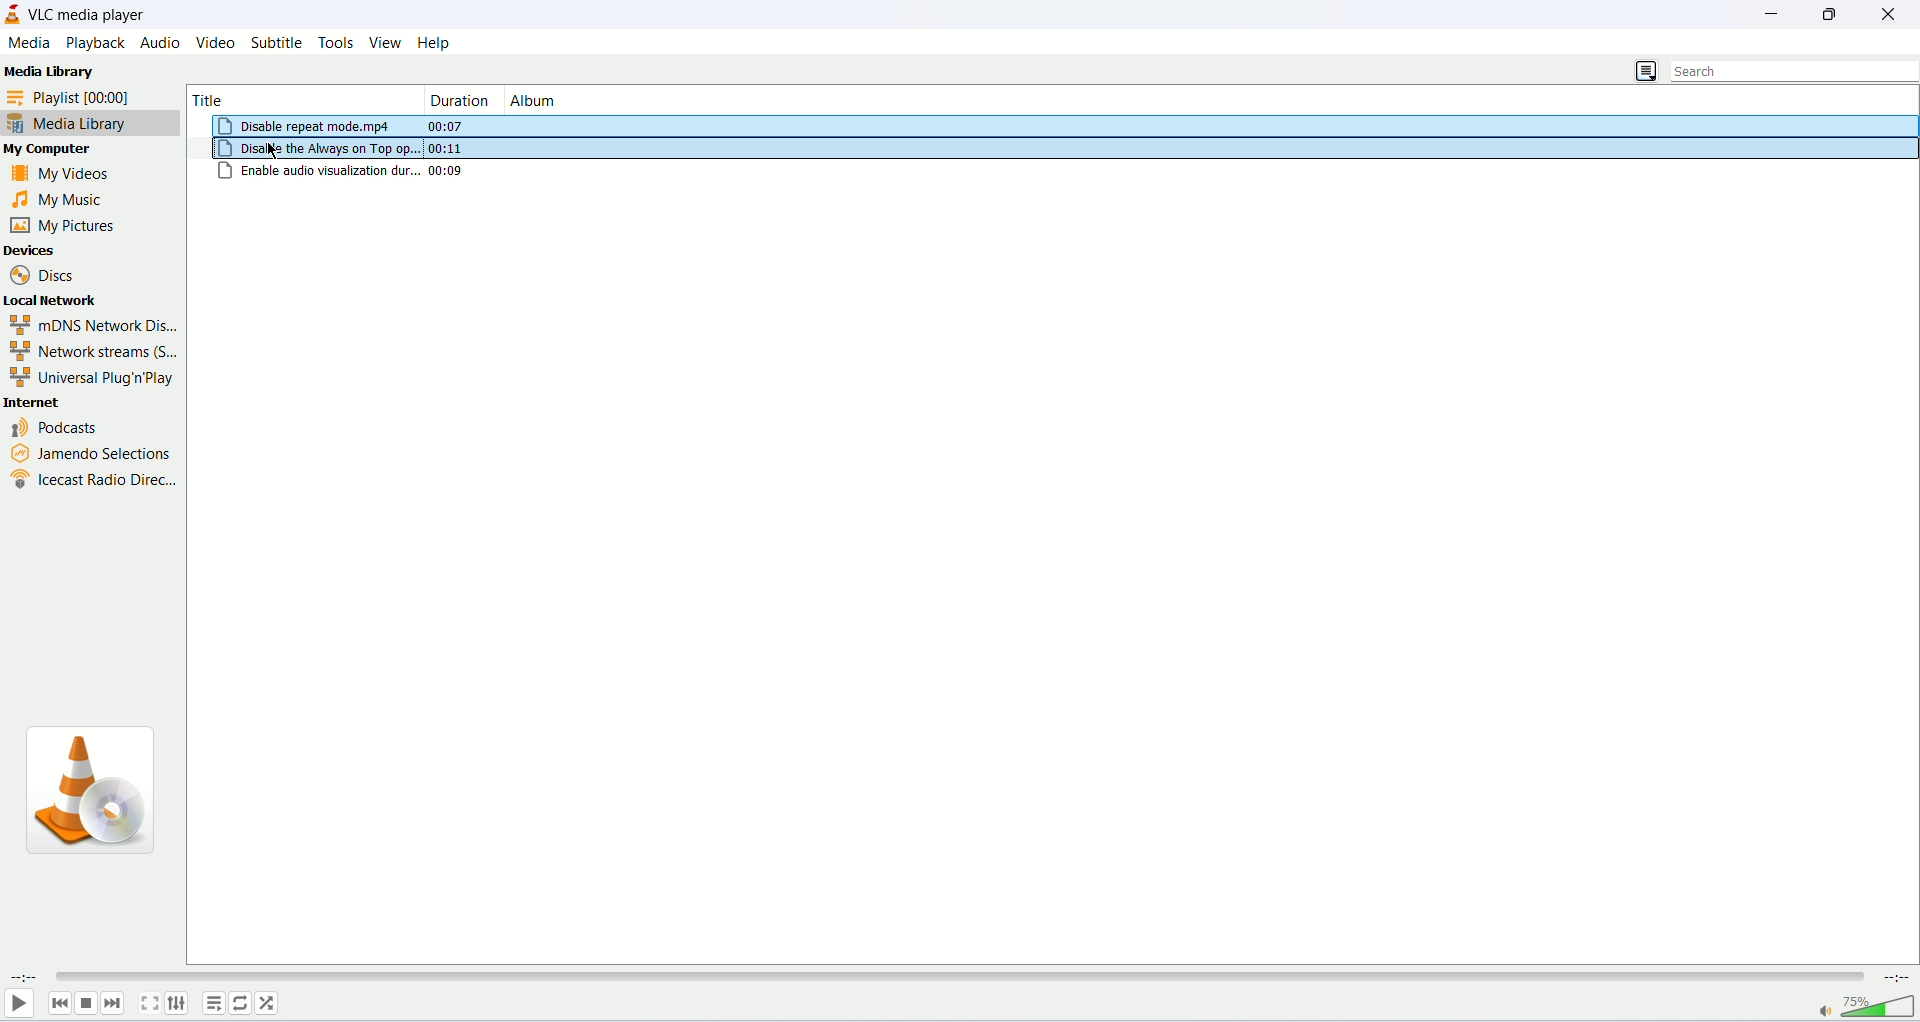 The image size is (1920, 1022). Describe the element at coordinates (282, 97) in the screenshot. I see `title` at that location.